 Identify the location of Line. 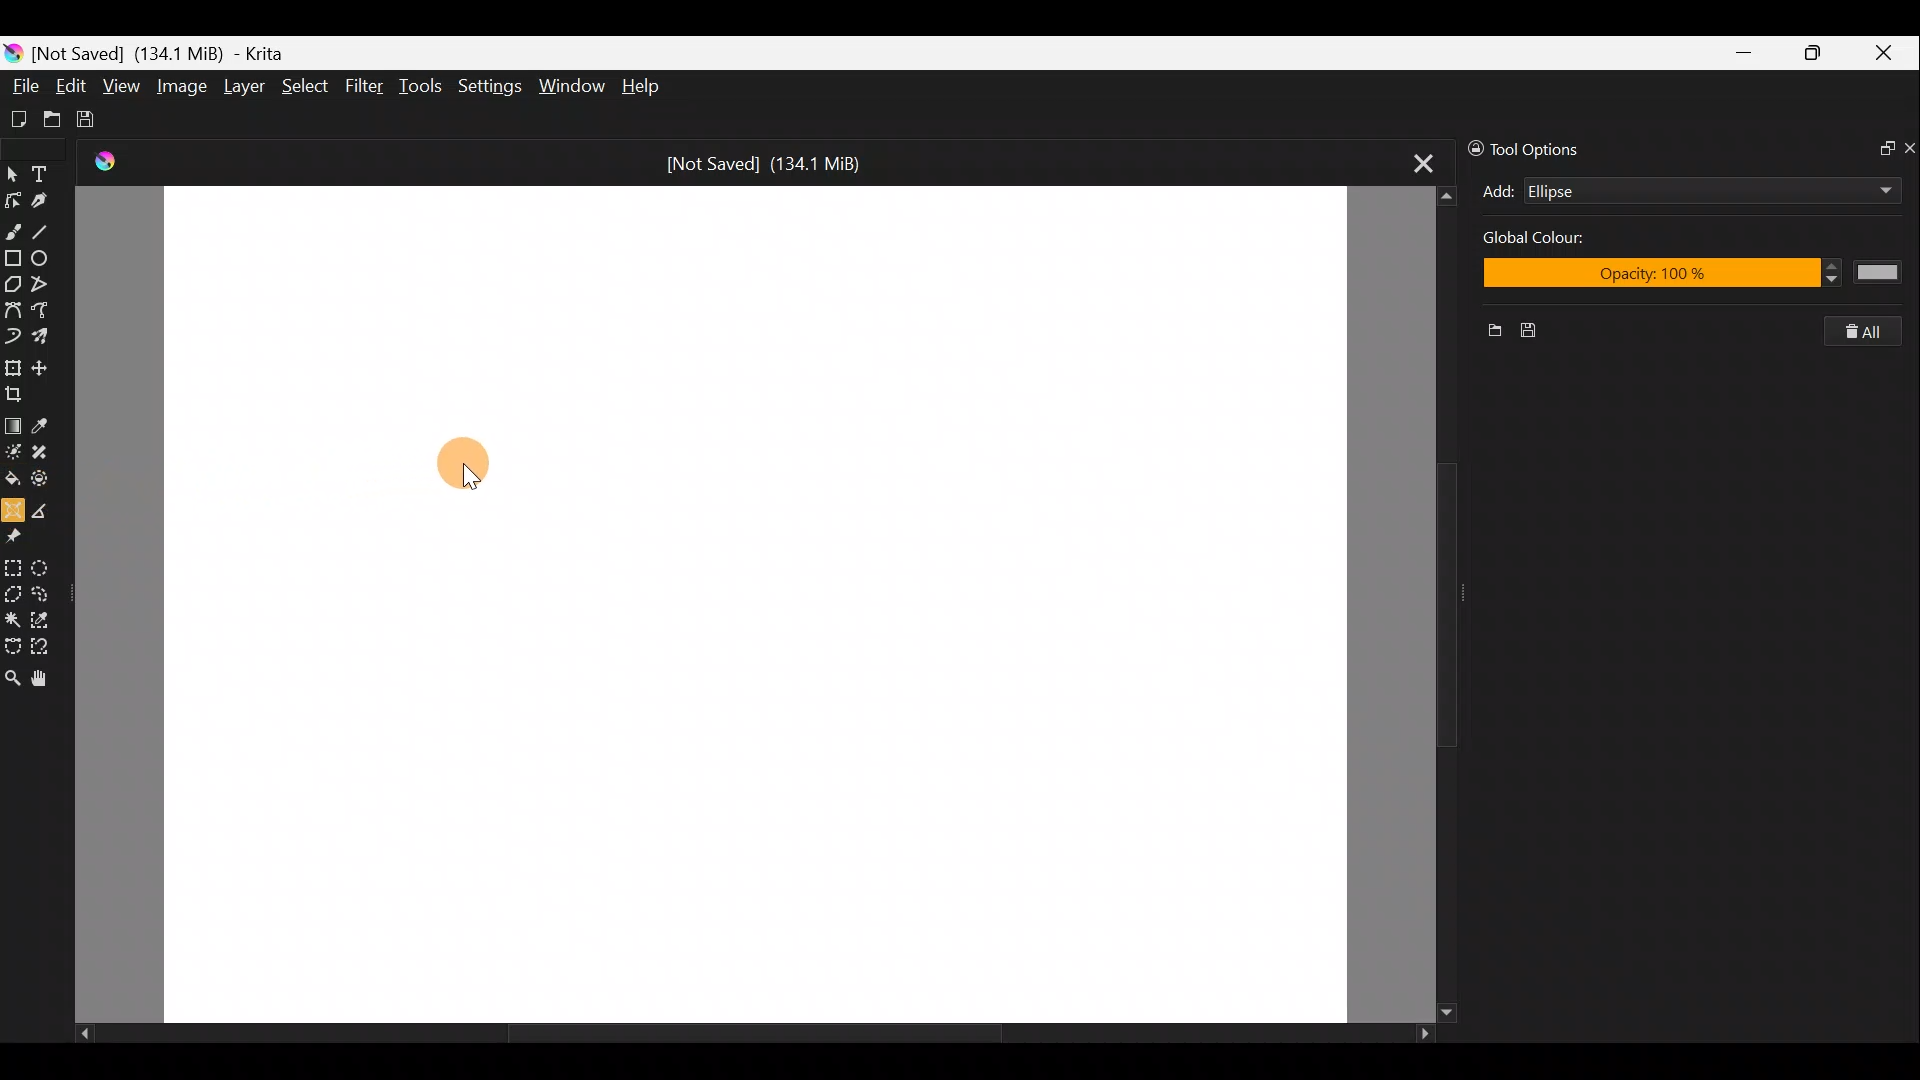
(49, 231).